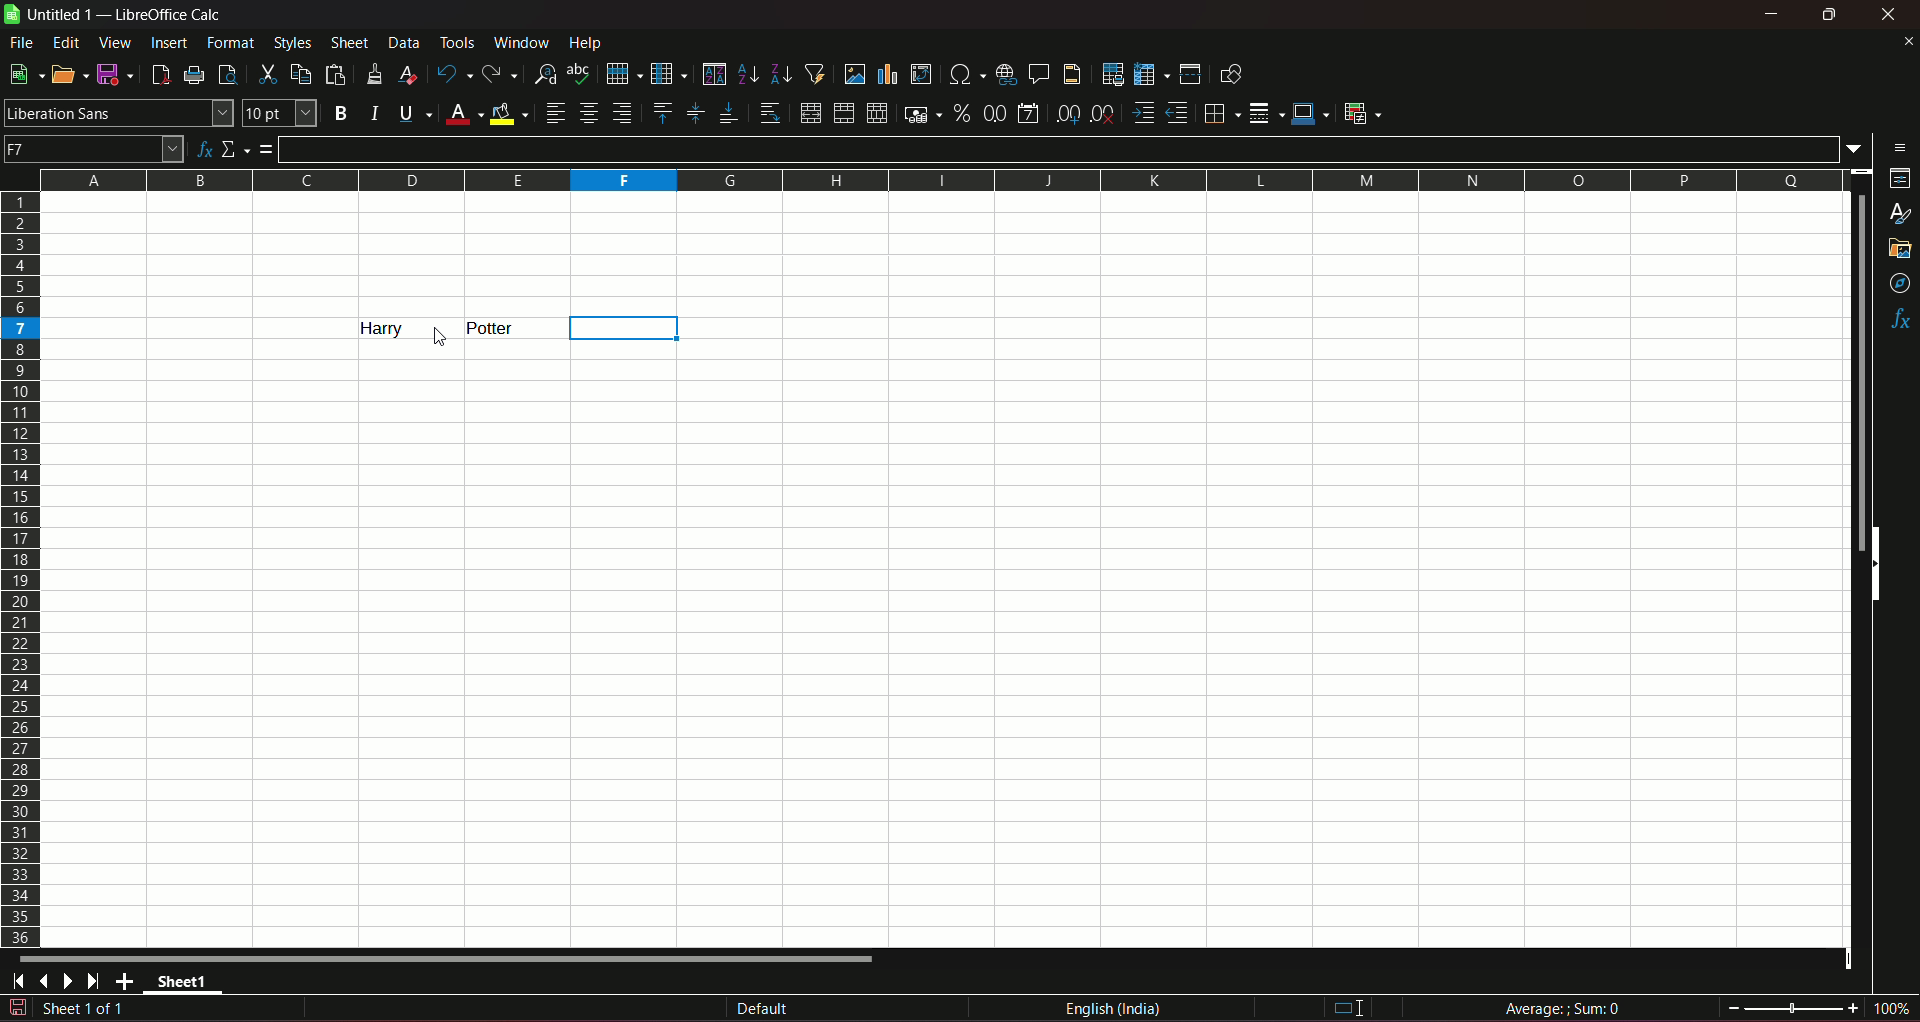 Image resolution: width=1920 pixels, height=1022 pixels. Describe the element at coordinates (115, 43) in the screenshot. I see `view` at that location.